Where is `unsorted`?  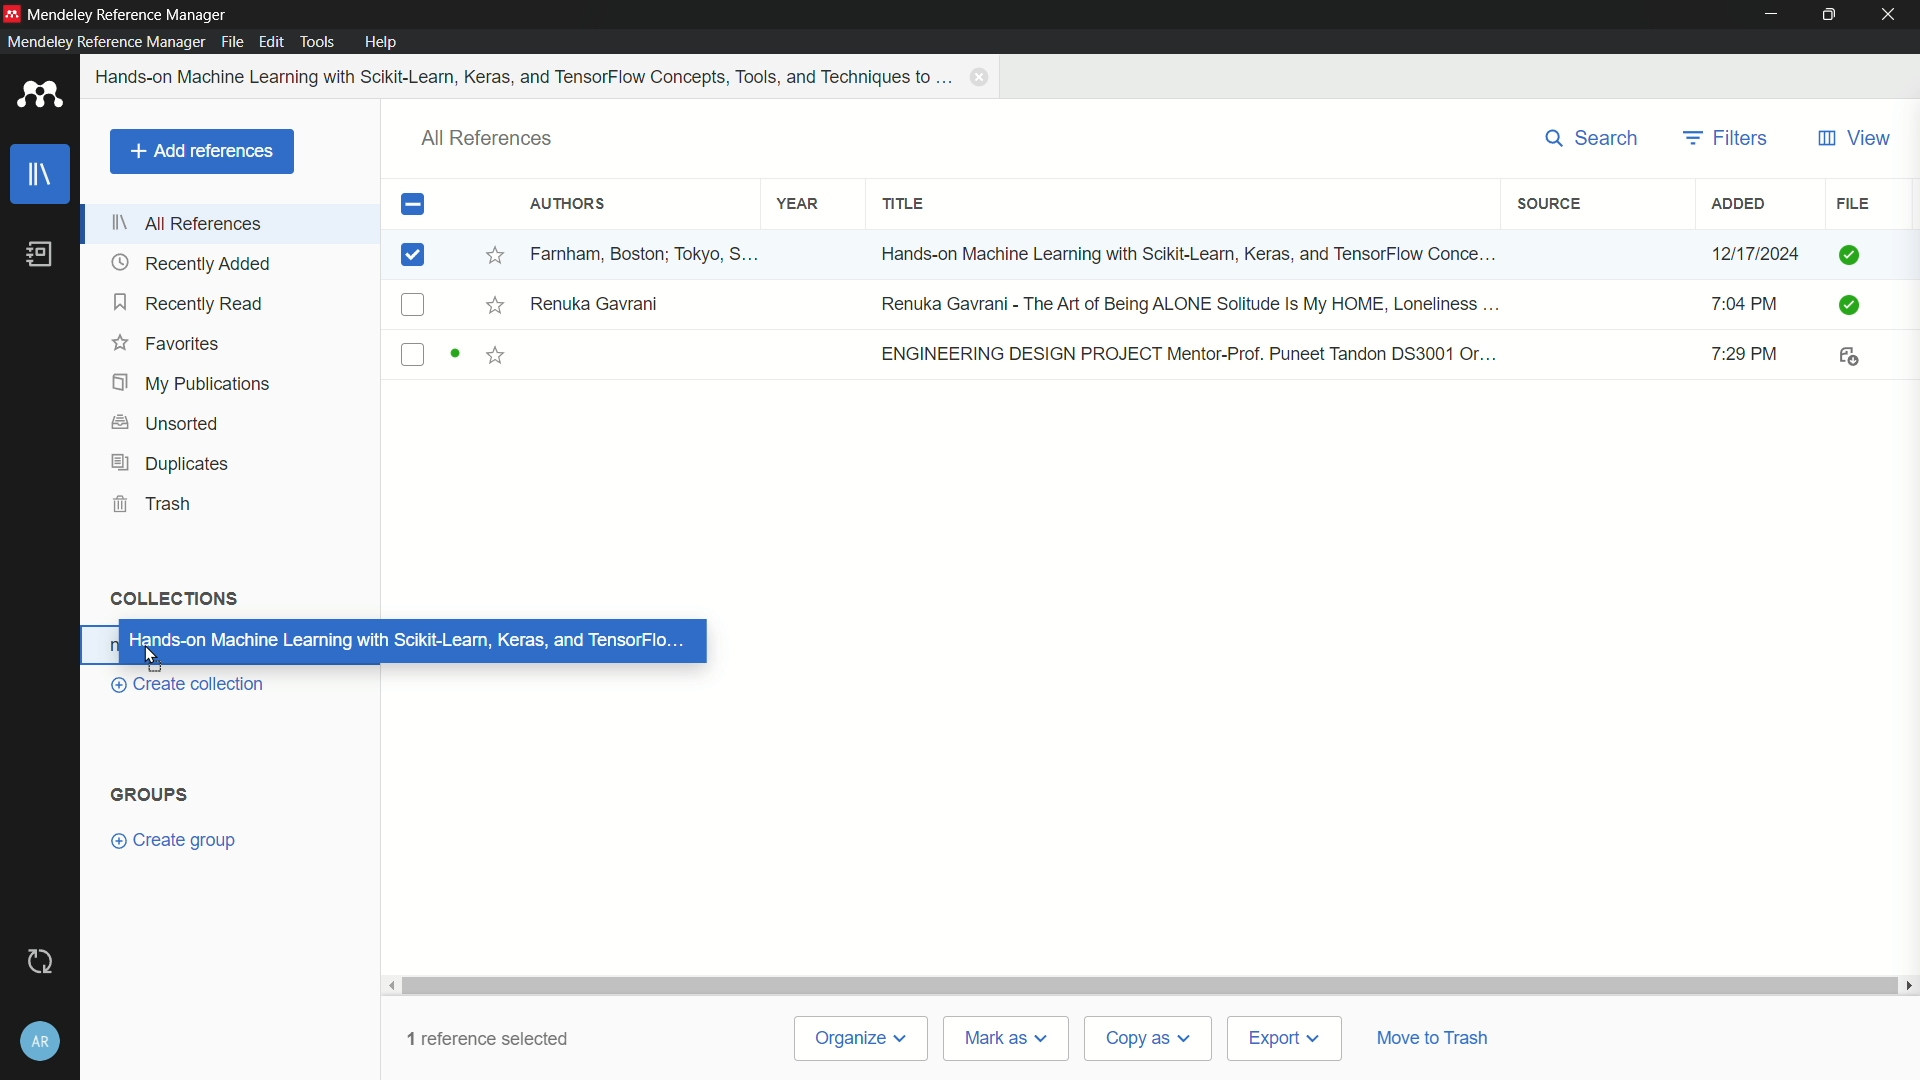 unsorted is located at coordinates (169, 421).